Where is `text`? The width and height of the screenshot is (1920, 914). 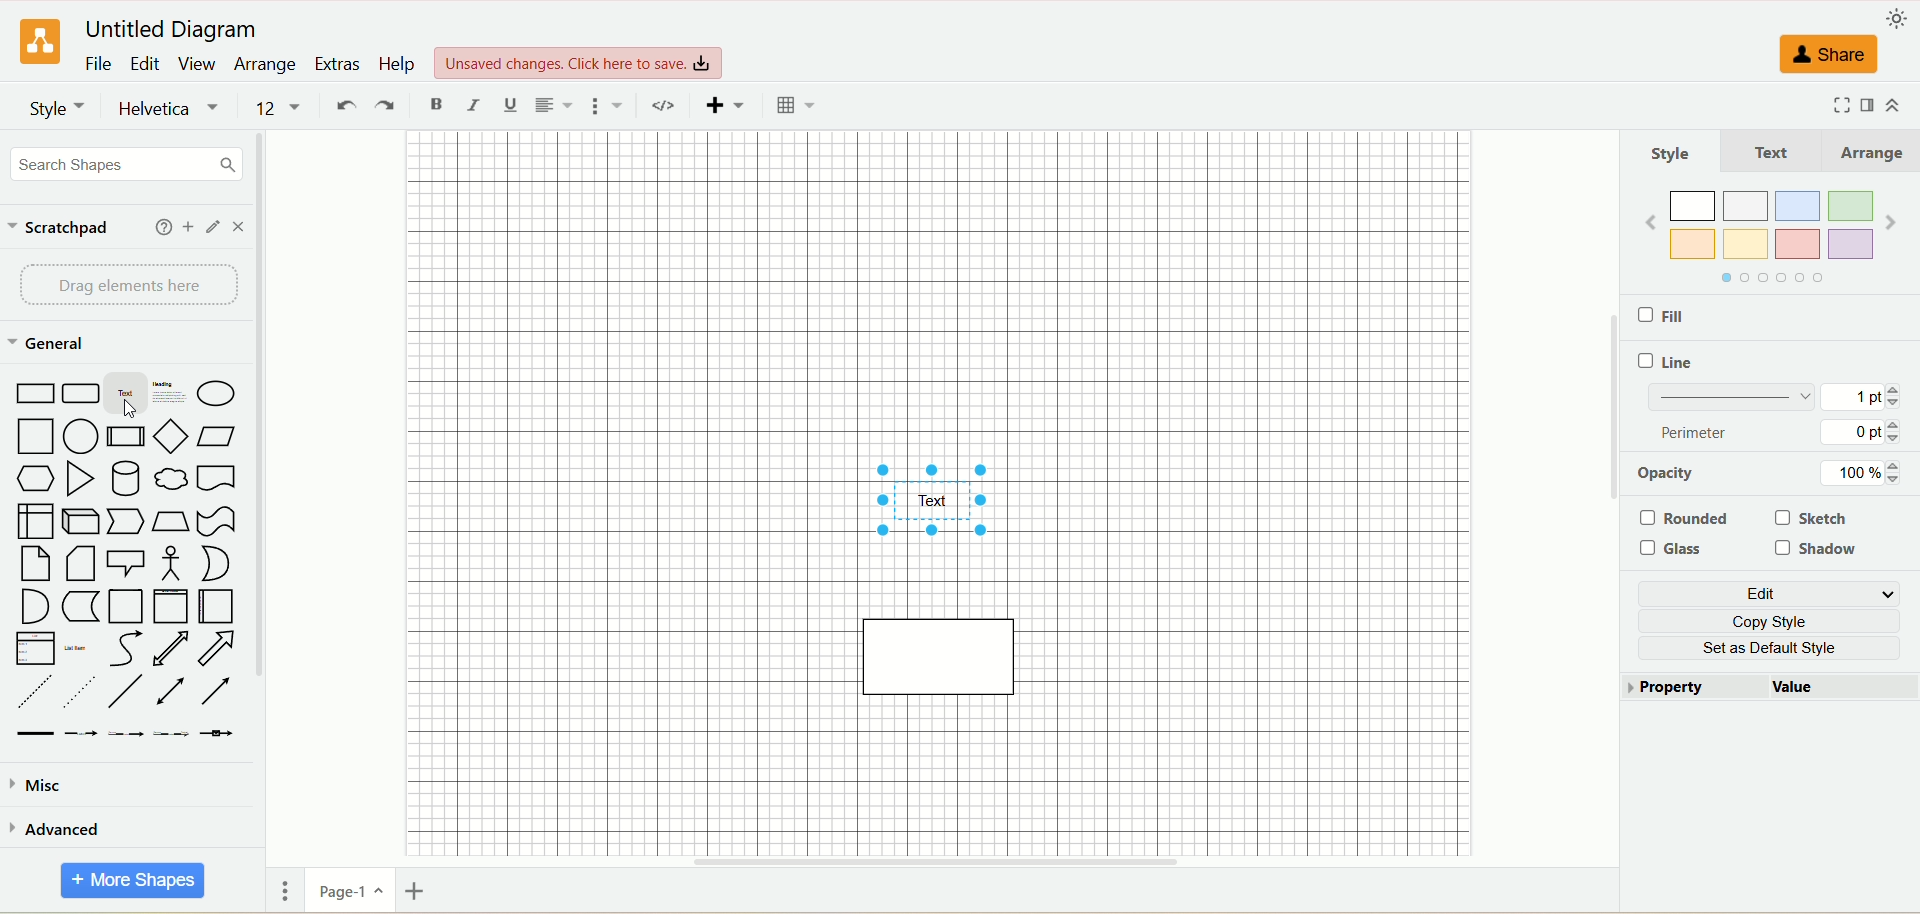
text is located at coordinates (1781, 154).